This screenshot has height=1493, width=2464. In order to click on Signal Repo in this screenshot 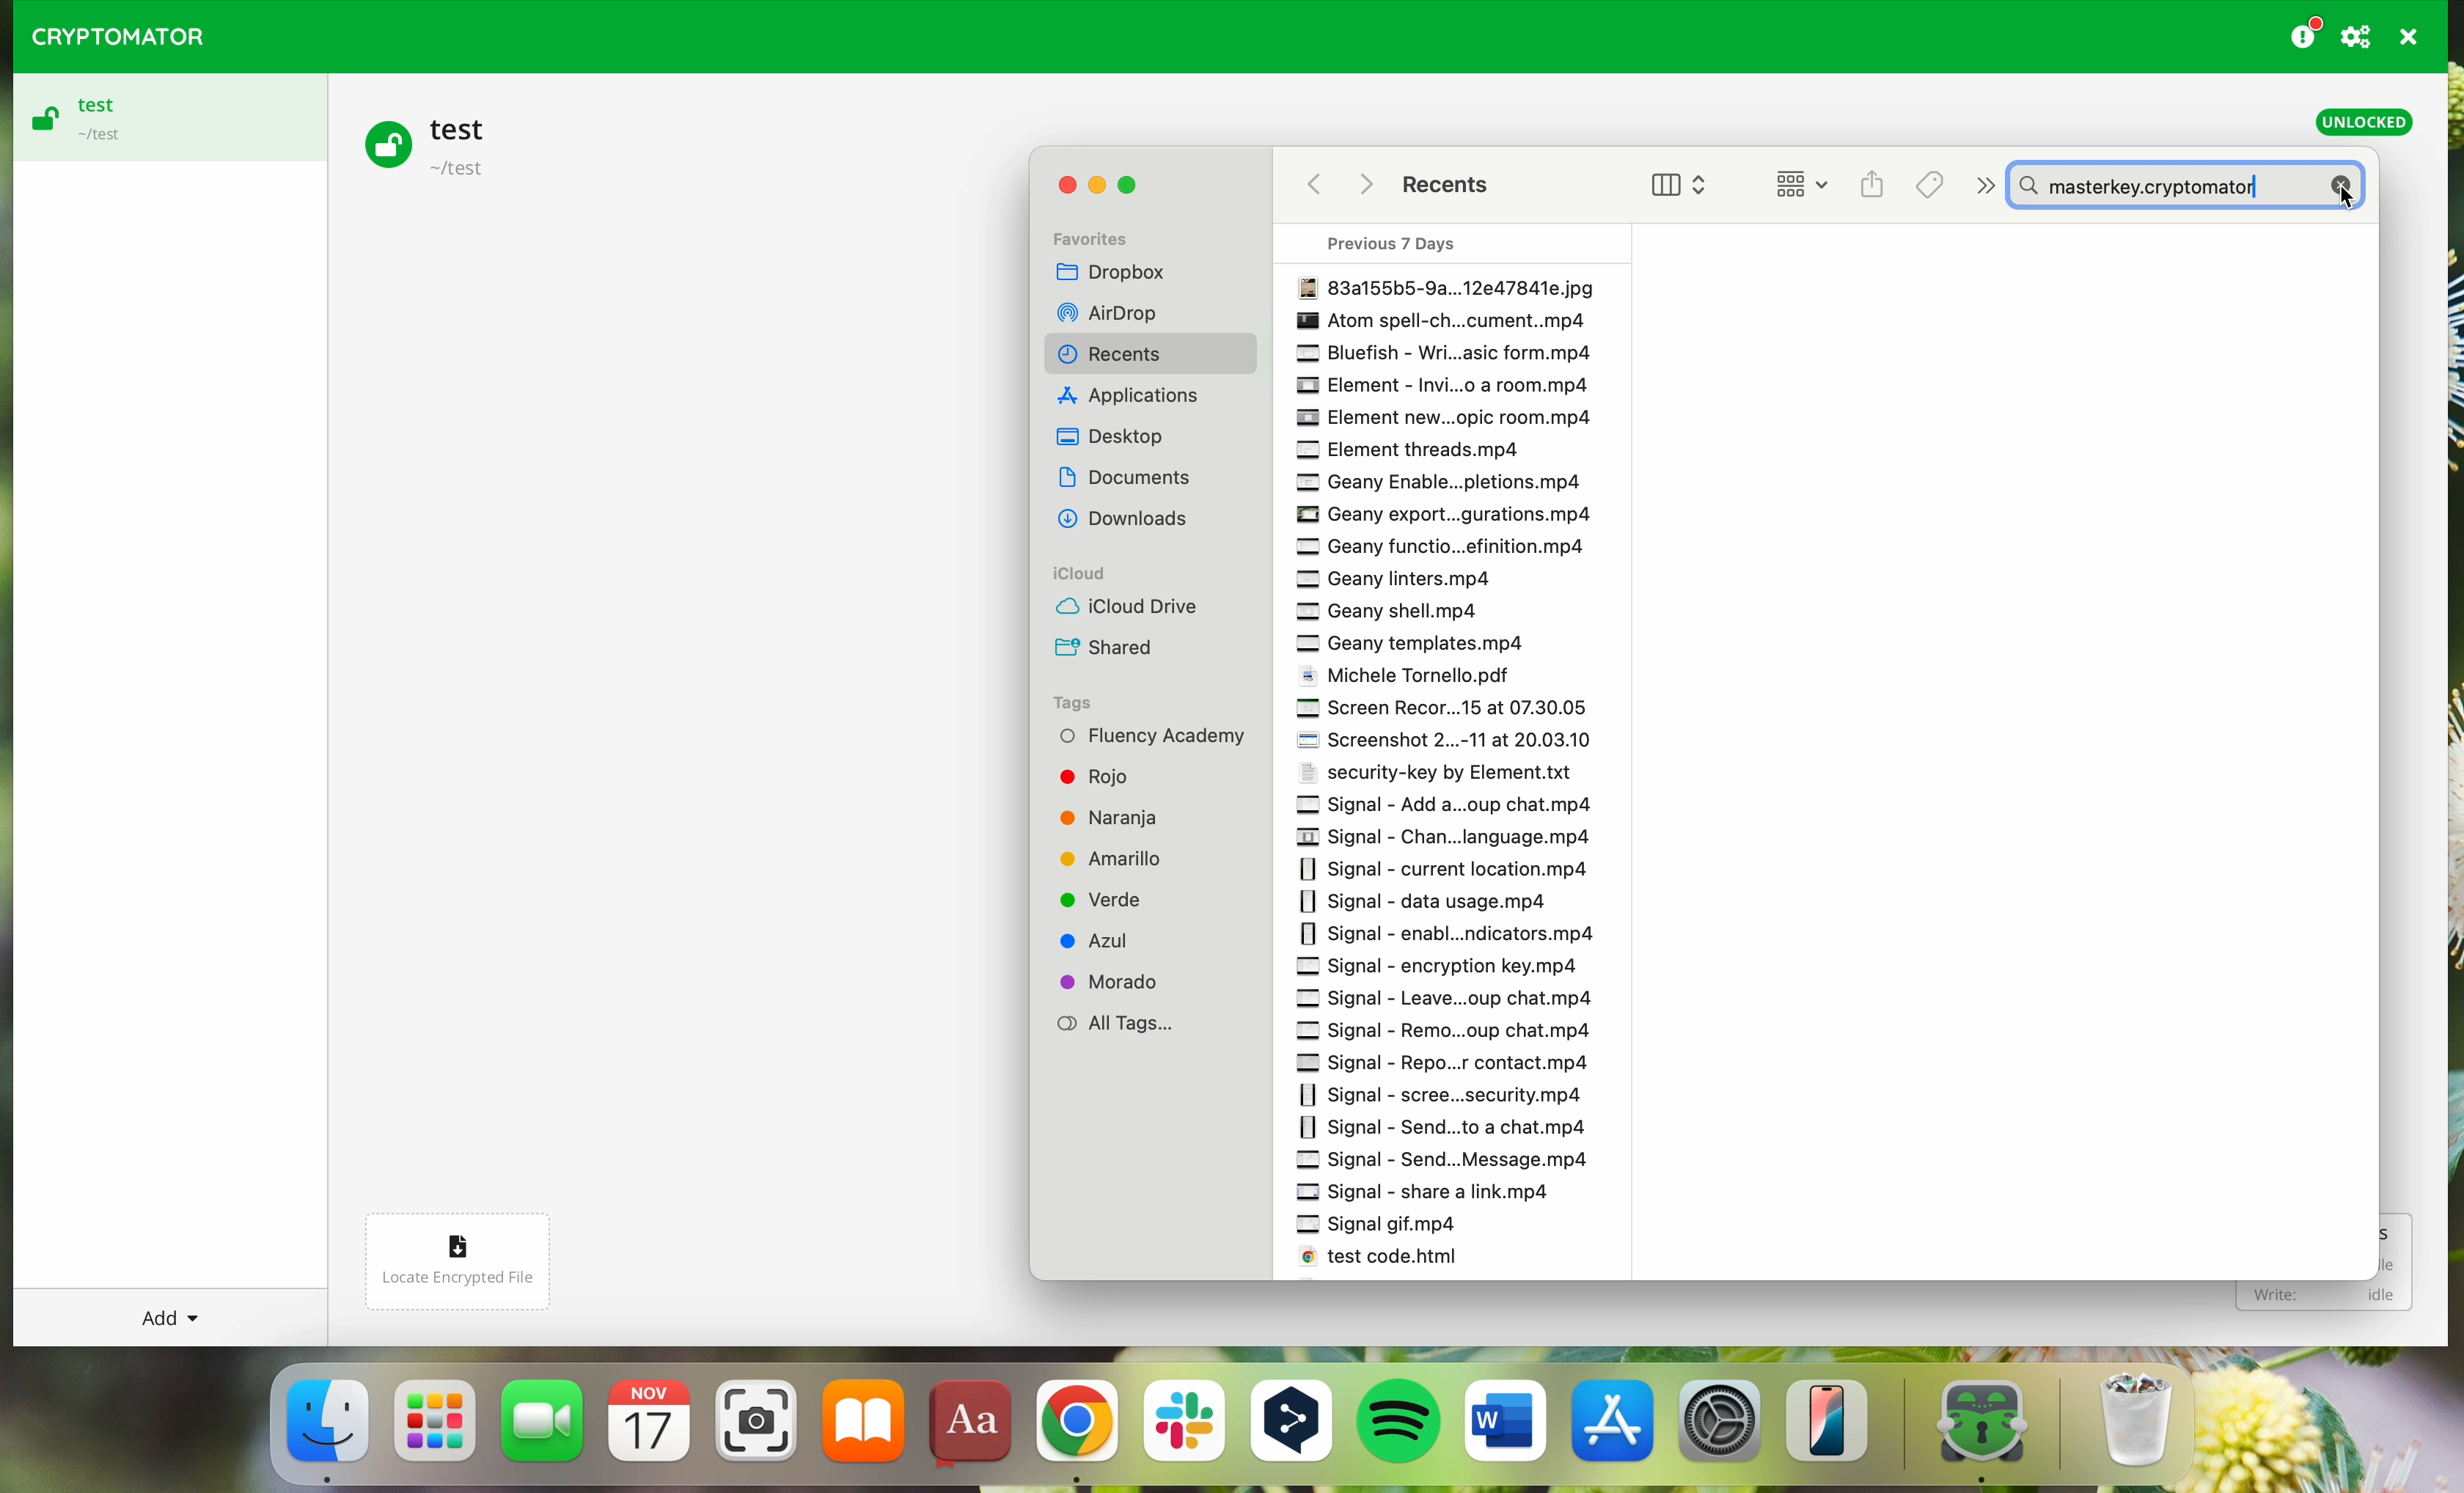, I will do `click(1451, 1063)`.